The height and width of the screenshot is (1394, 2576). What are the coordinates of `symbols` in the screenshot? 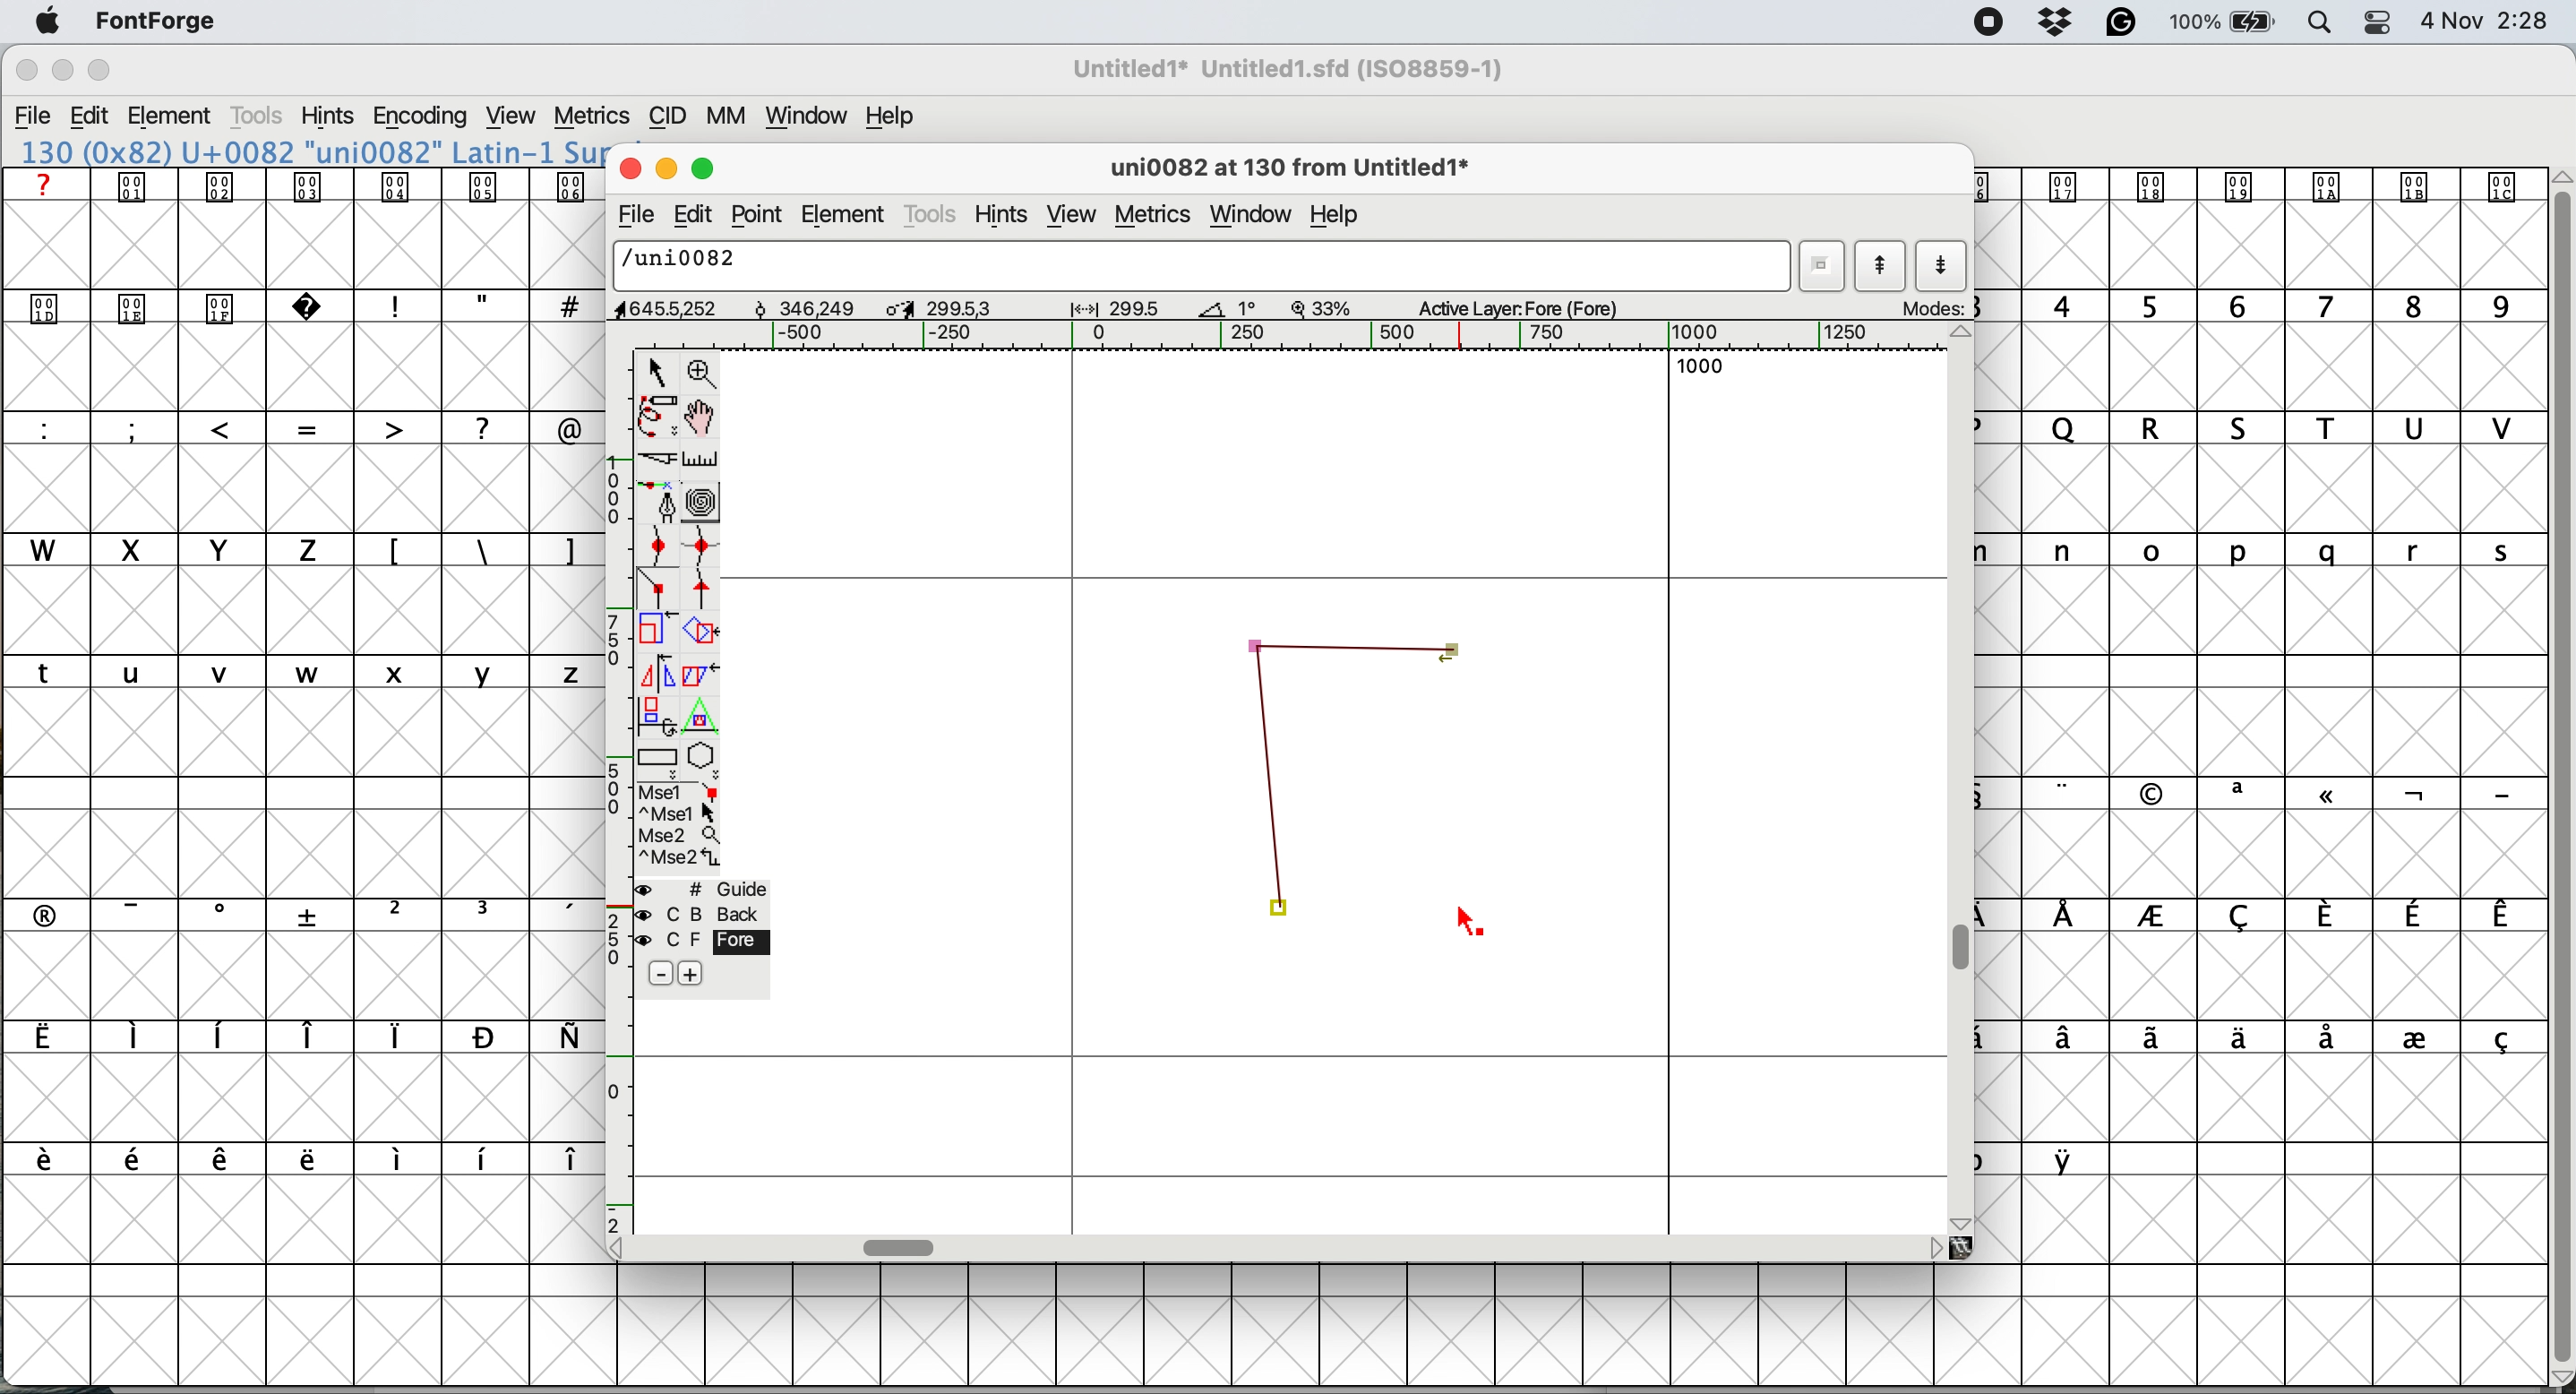 It's located at (308, 186).